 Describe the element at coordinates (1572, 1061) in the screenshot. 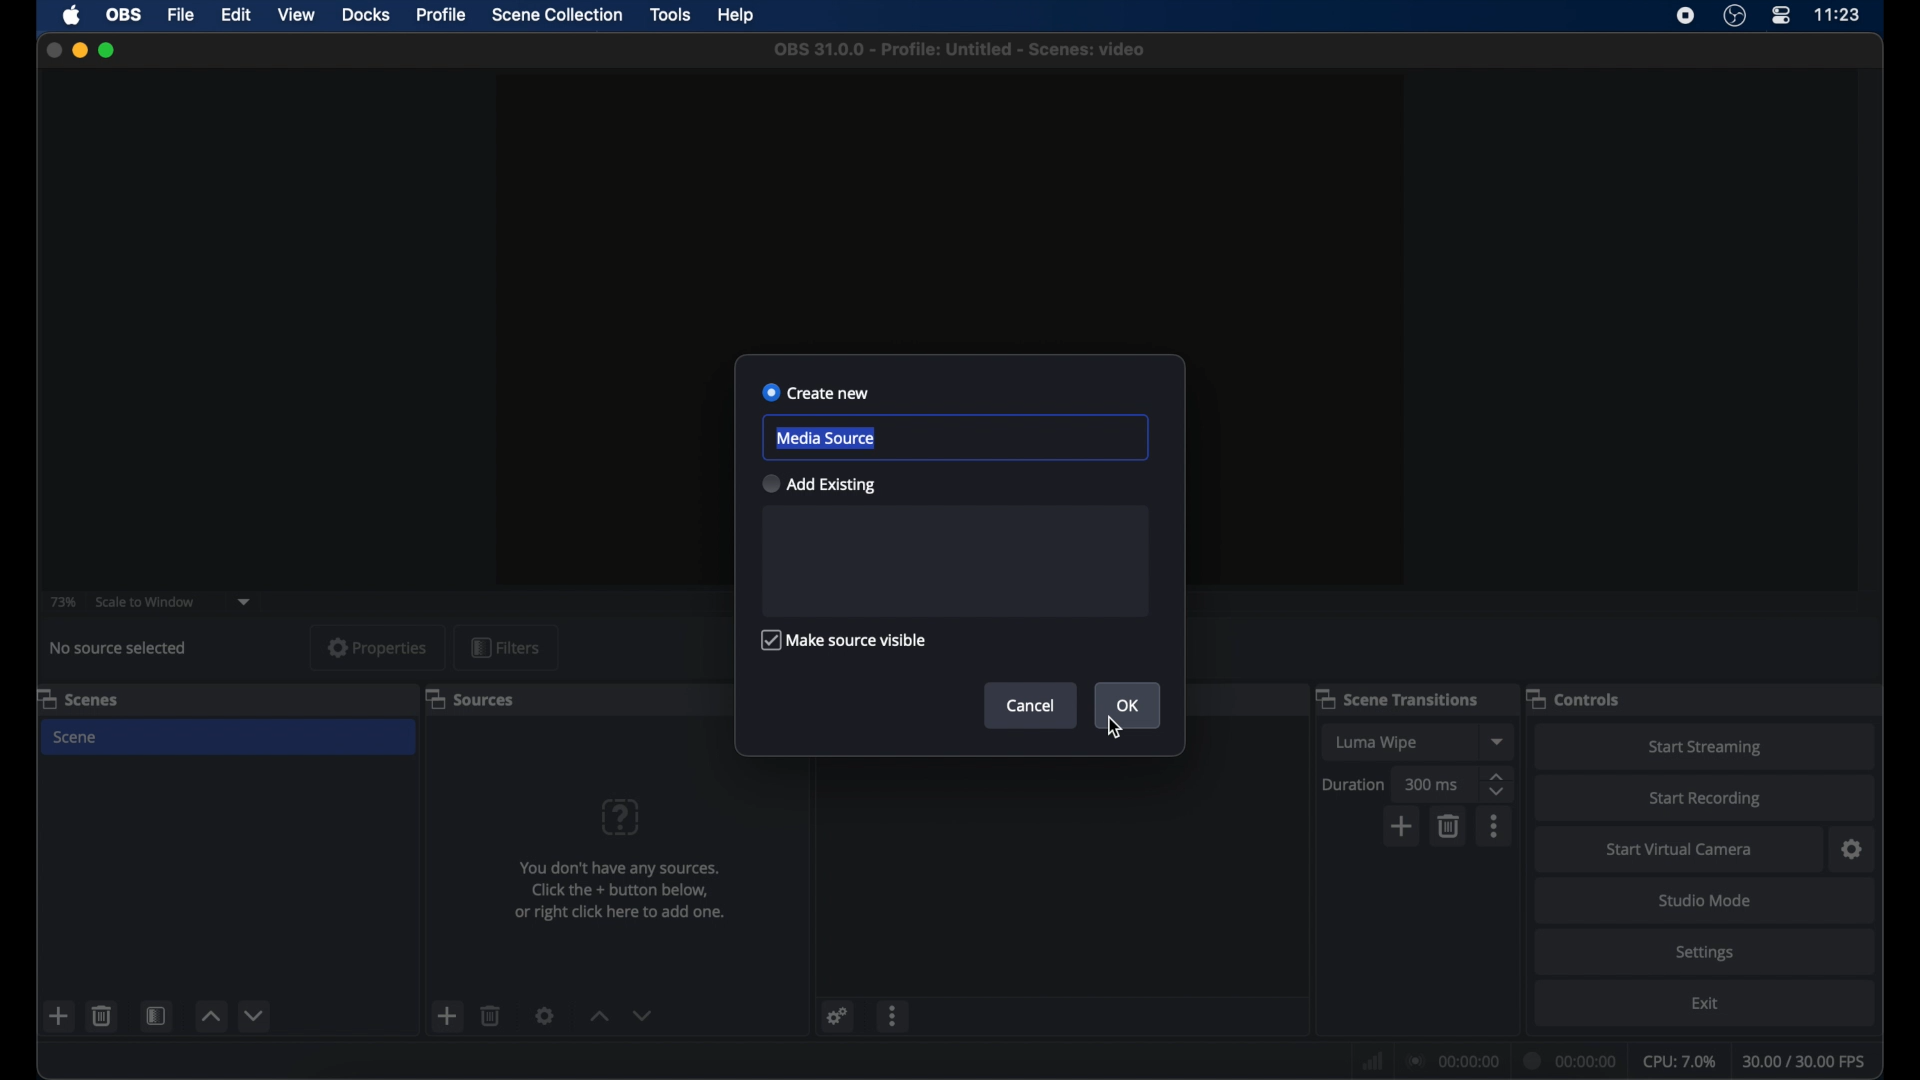

I see `duration` at that location.